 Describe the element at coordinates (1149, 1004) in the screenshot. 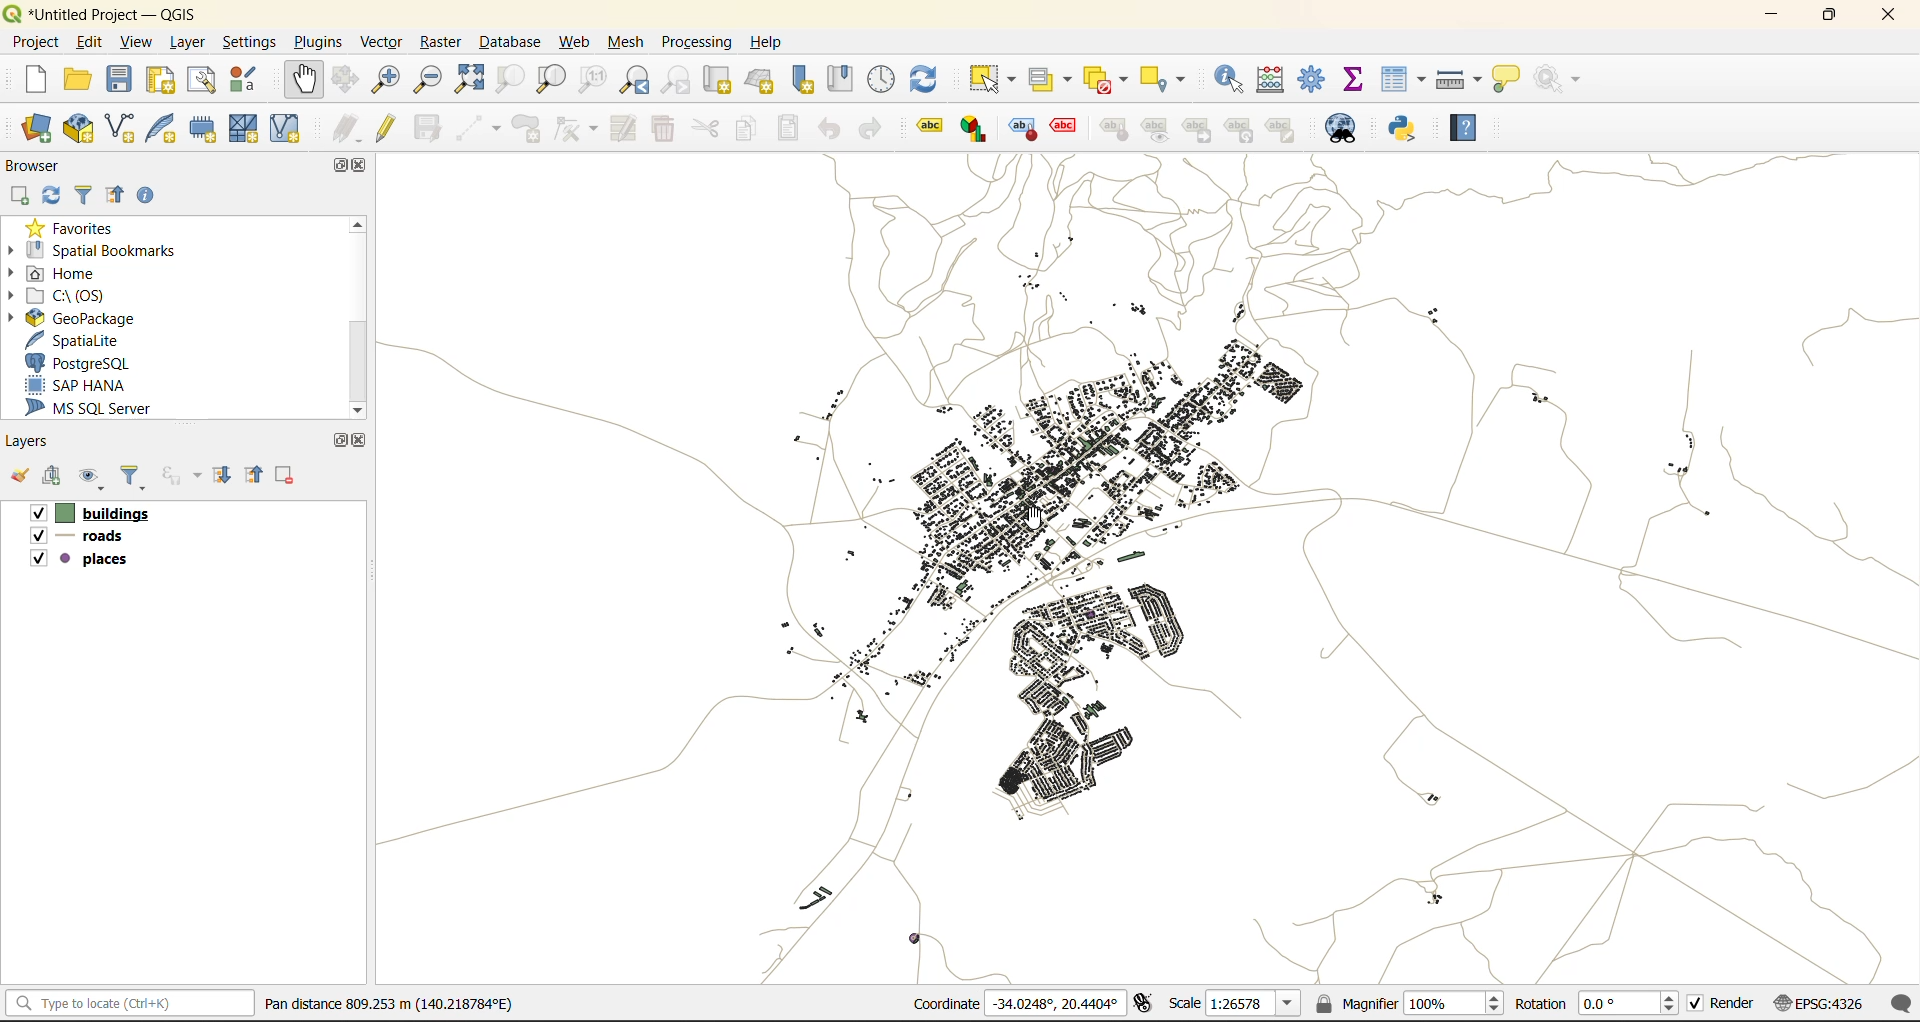

I see `toggle extensions` at that location.